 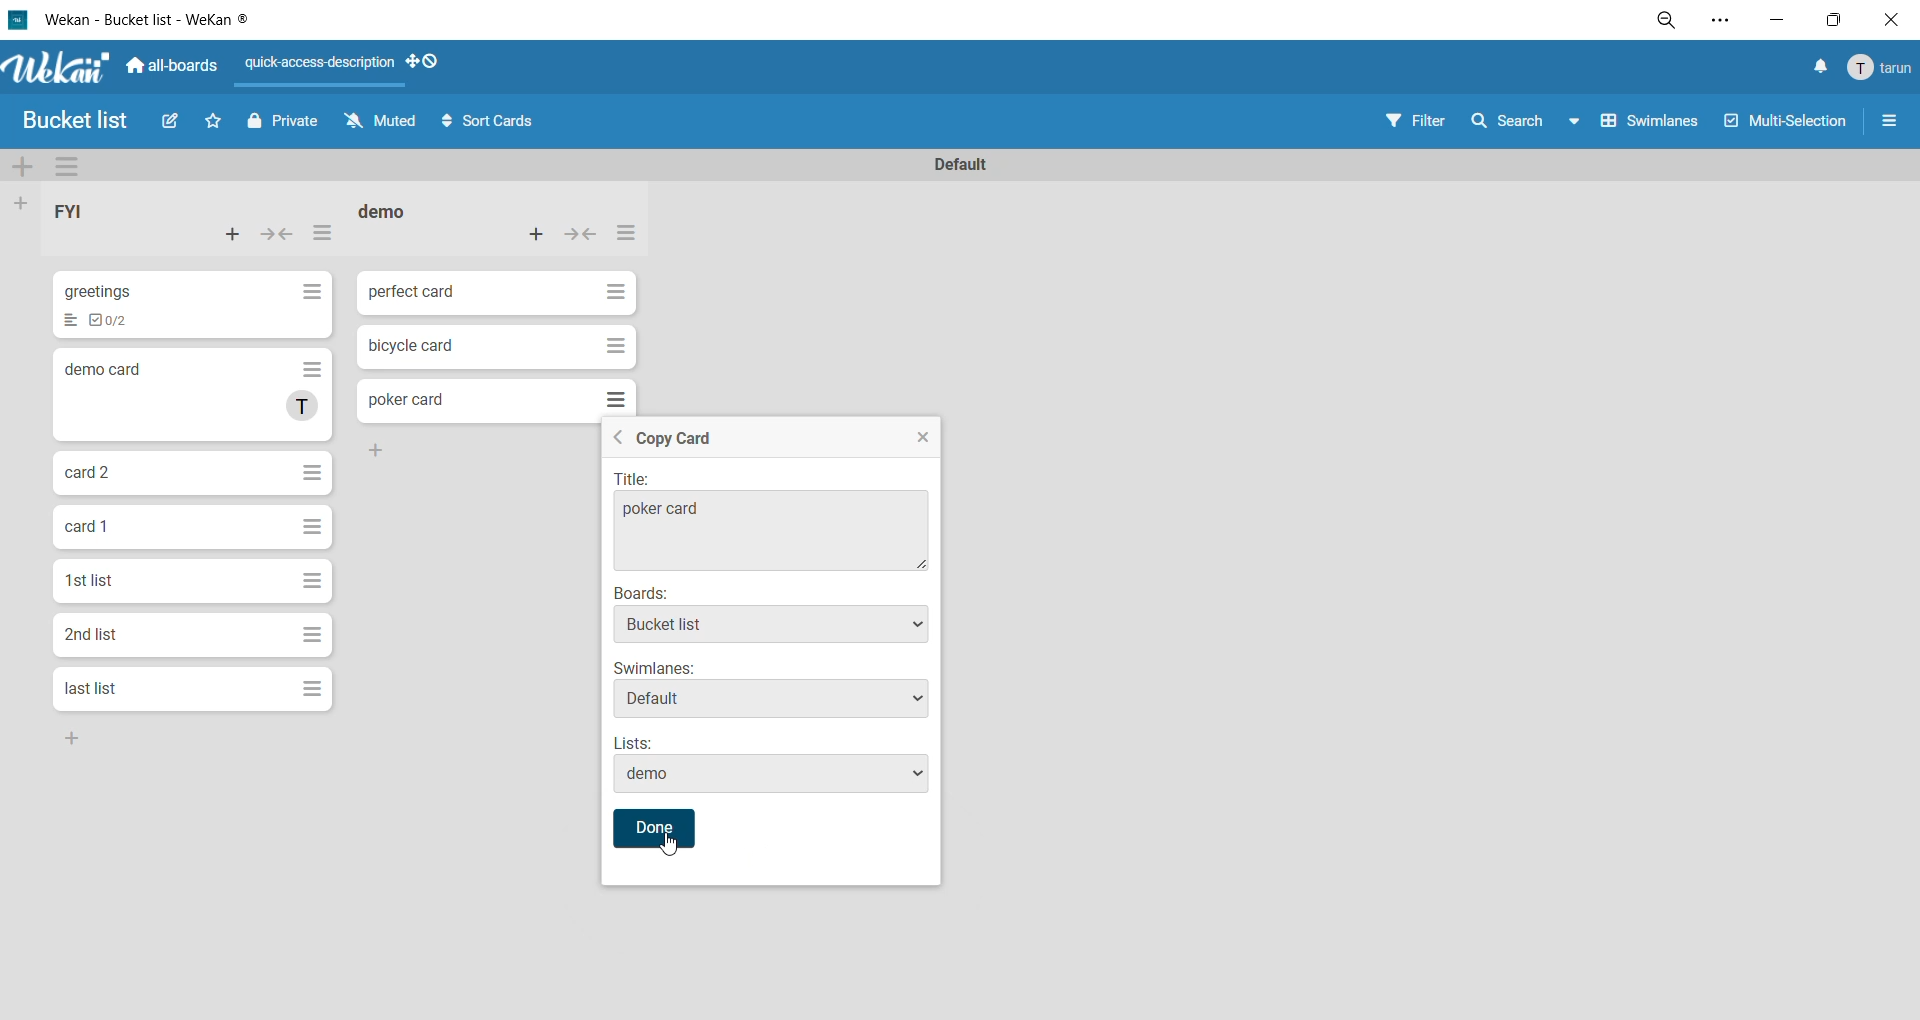 What do you see at coordinates (611, 346) in the screenshot?
I see `Hamburger` at bounding box center [611, 346].